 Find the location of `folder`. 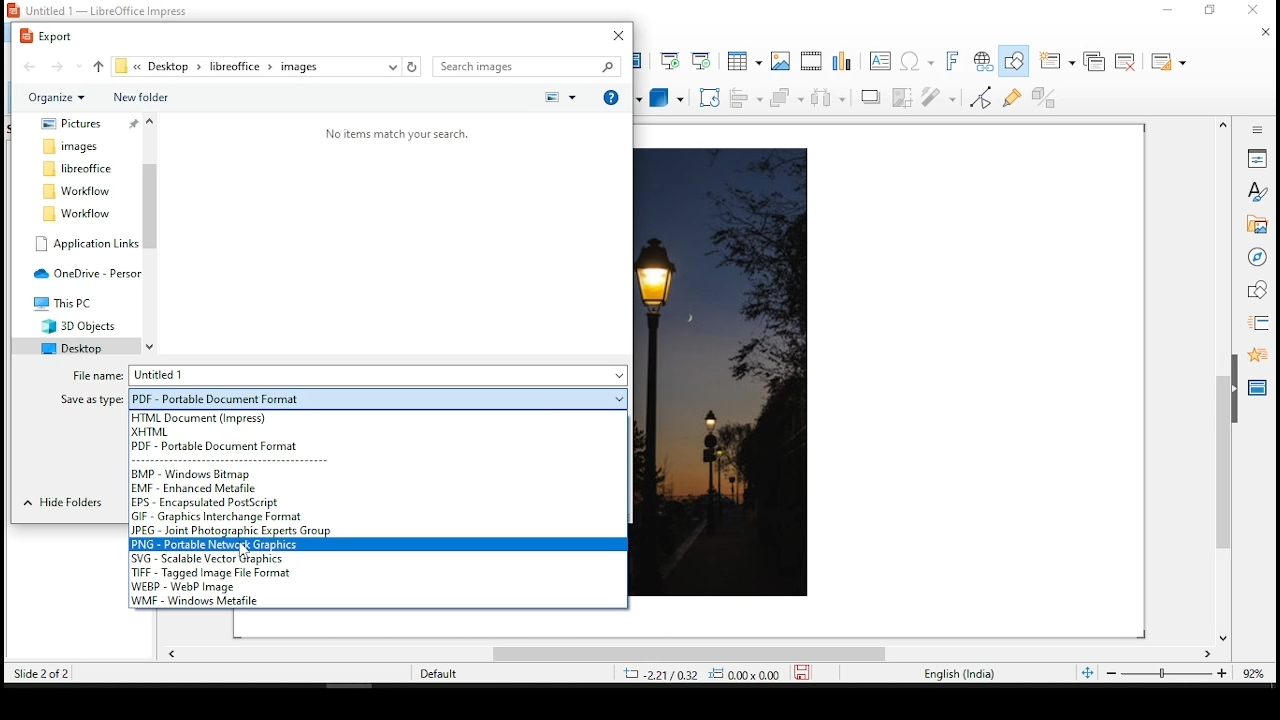

folder is located at coordinates (72, 124).